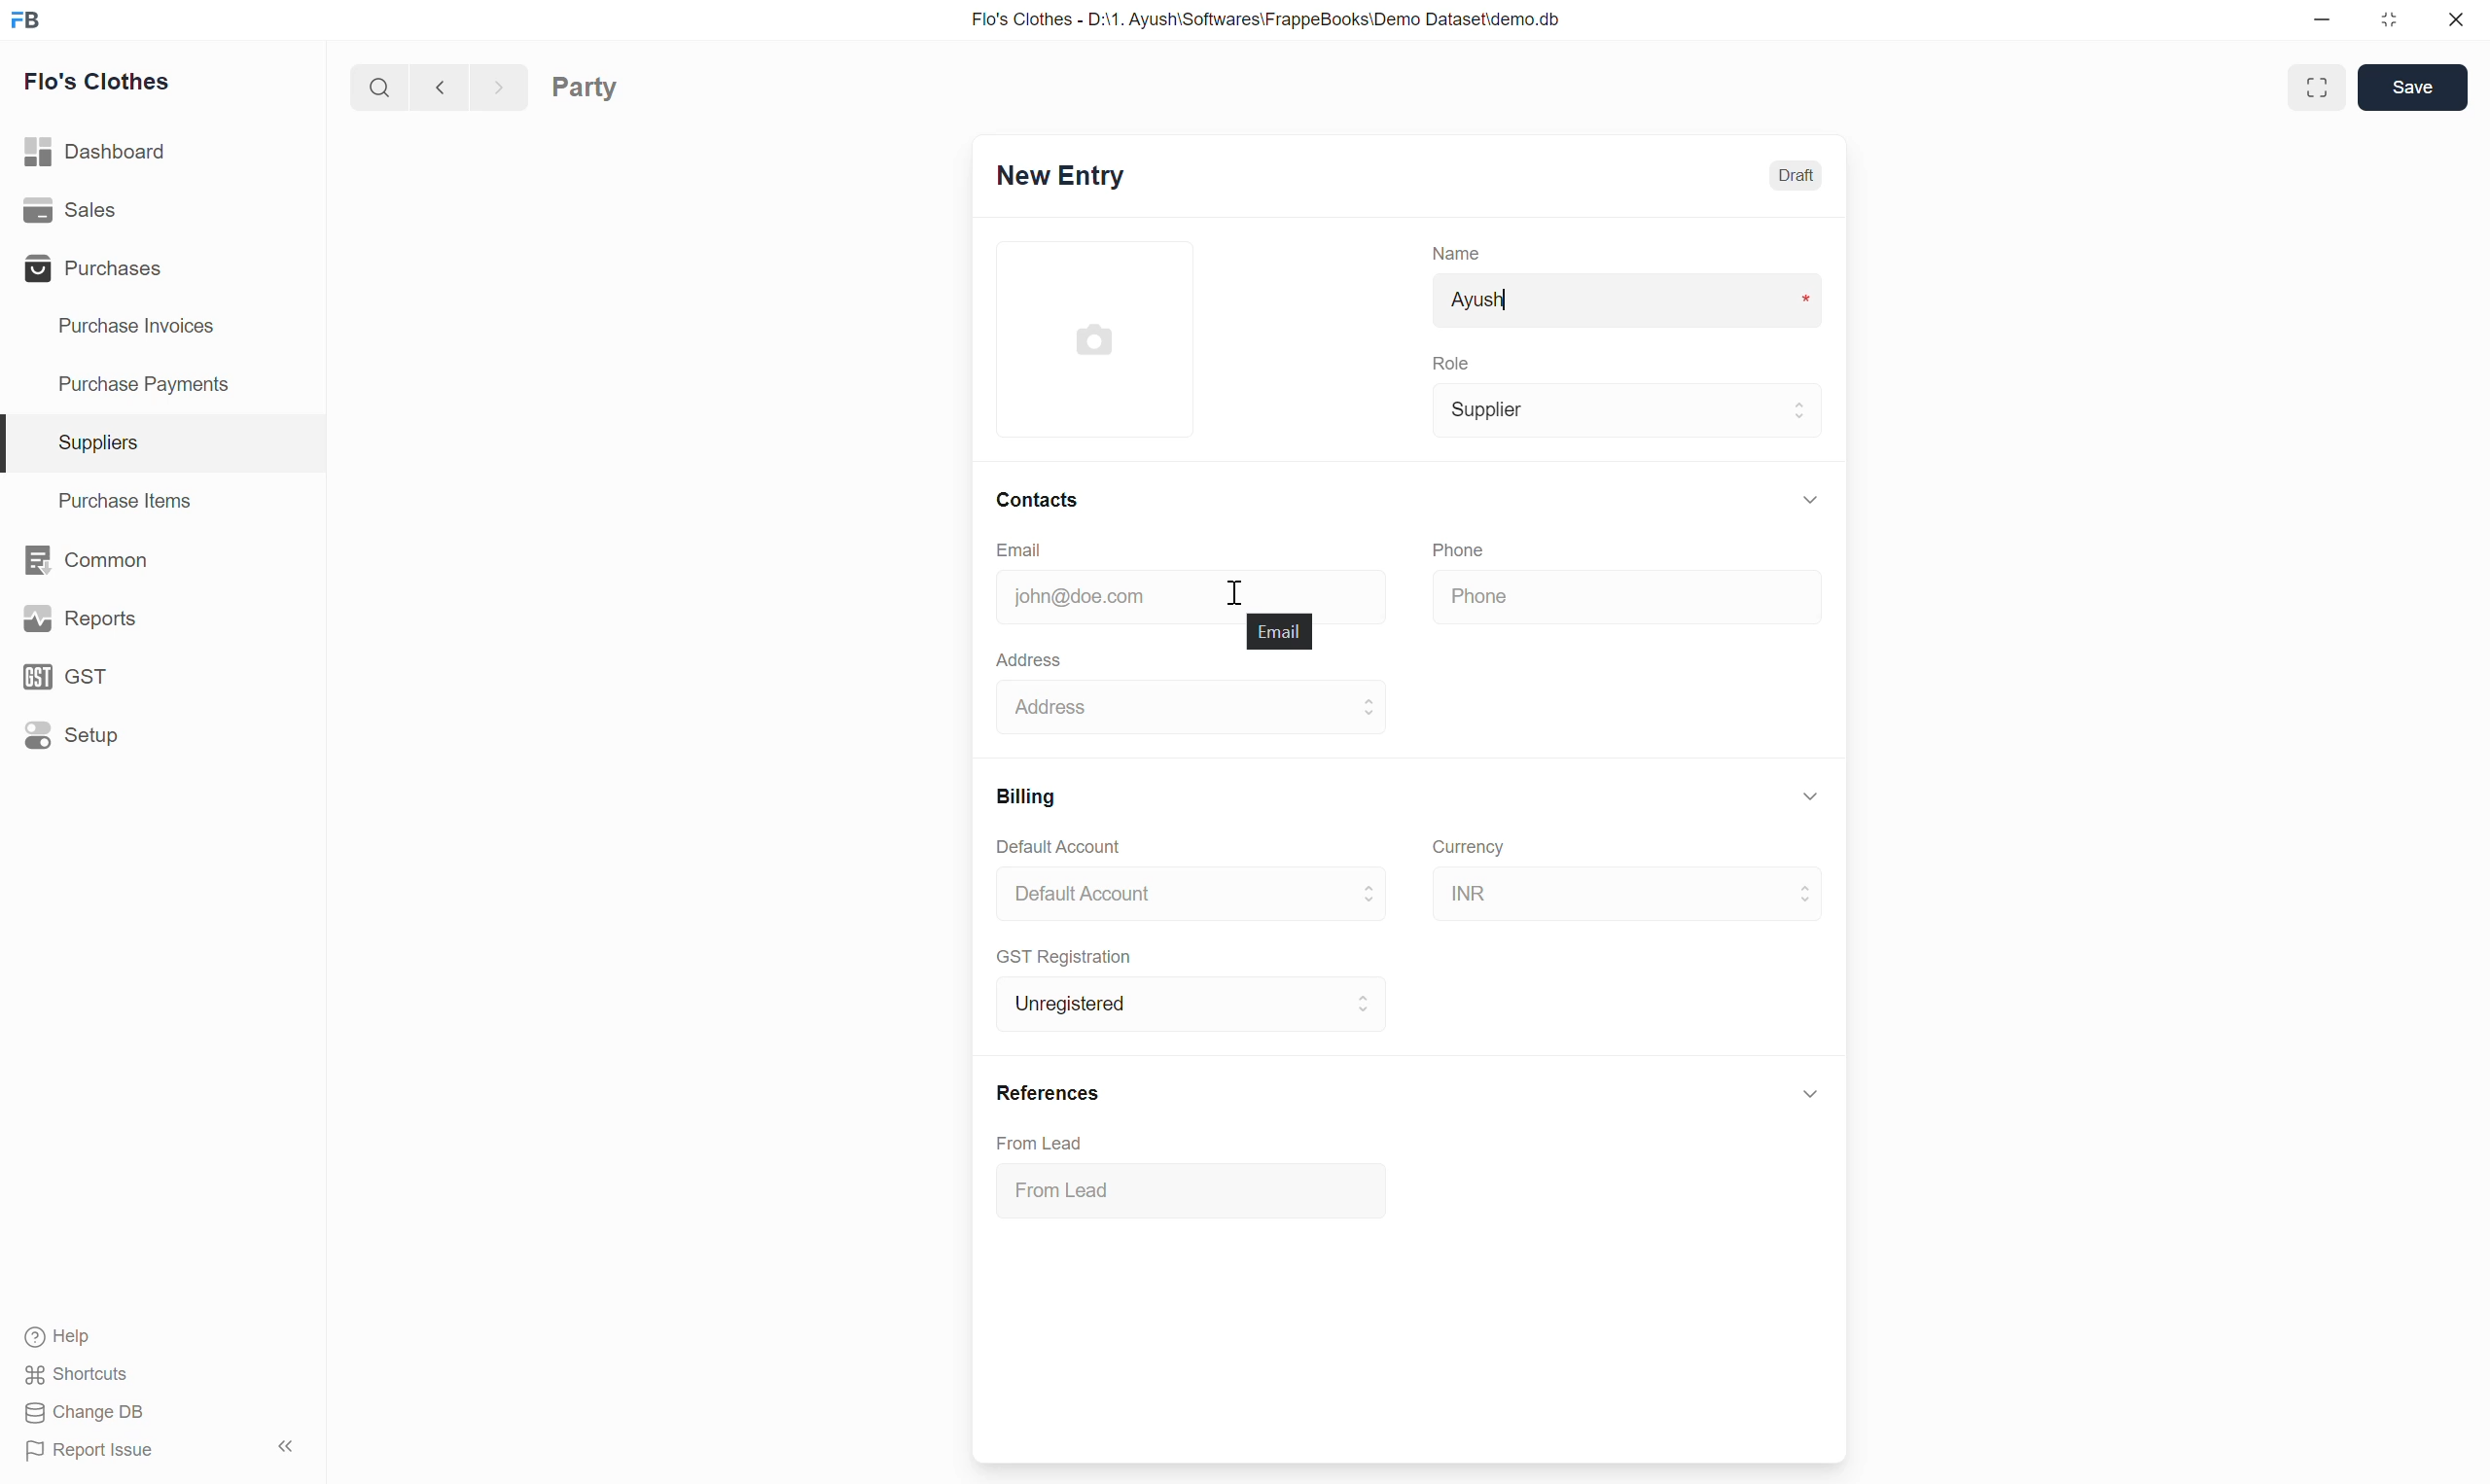 The width and height of the screenshot is (2490, 1484). What do you see at coordinates (25, 20) in the screenshot?
I see `Frappe Books logo` at bounding box center [25, 20].